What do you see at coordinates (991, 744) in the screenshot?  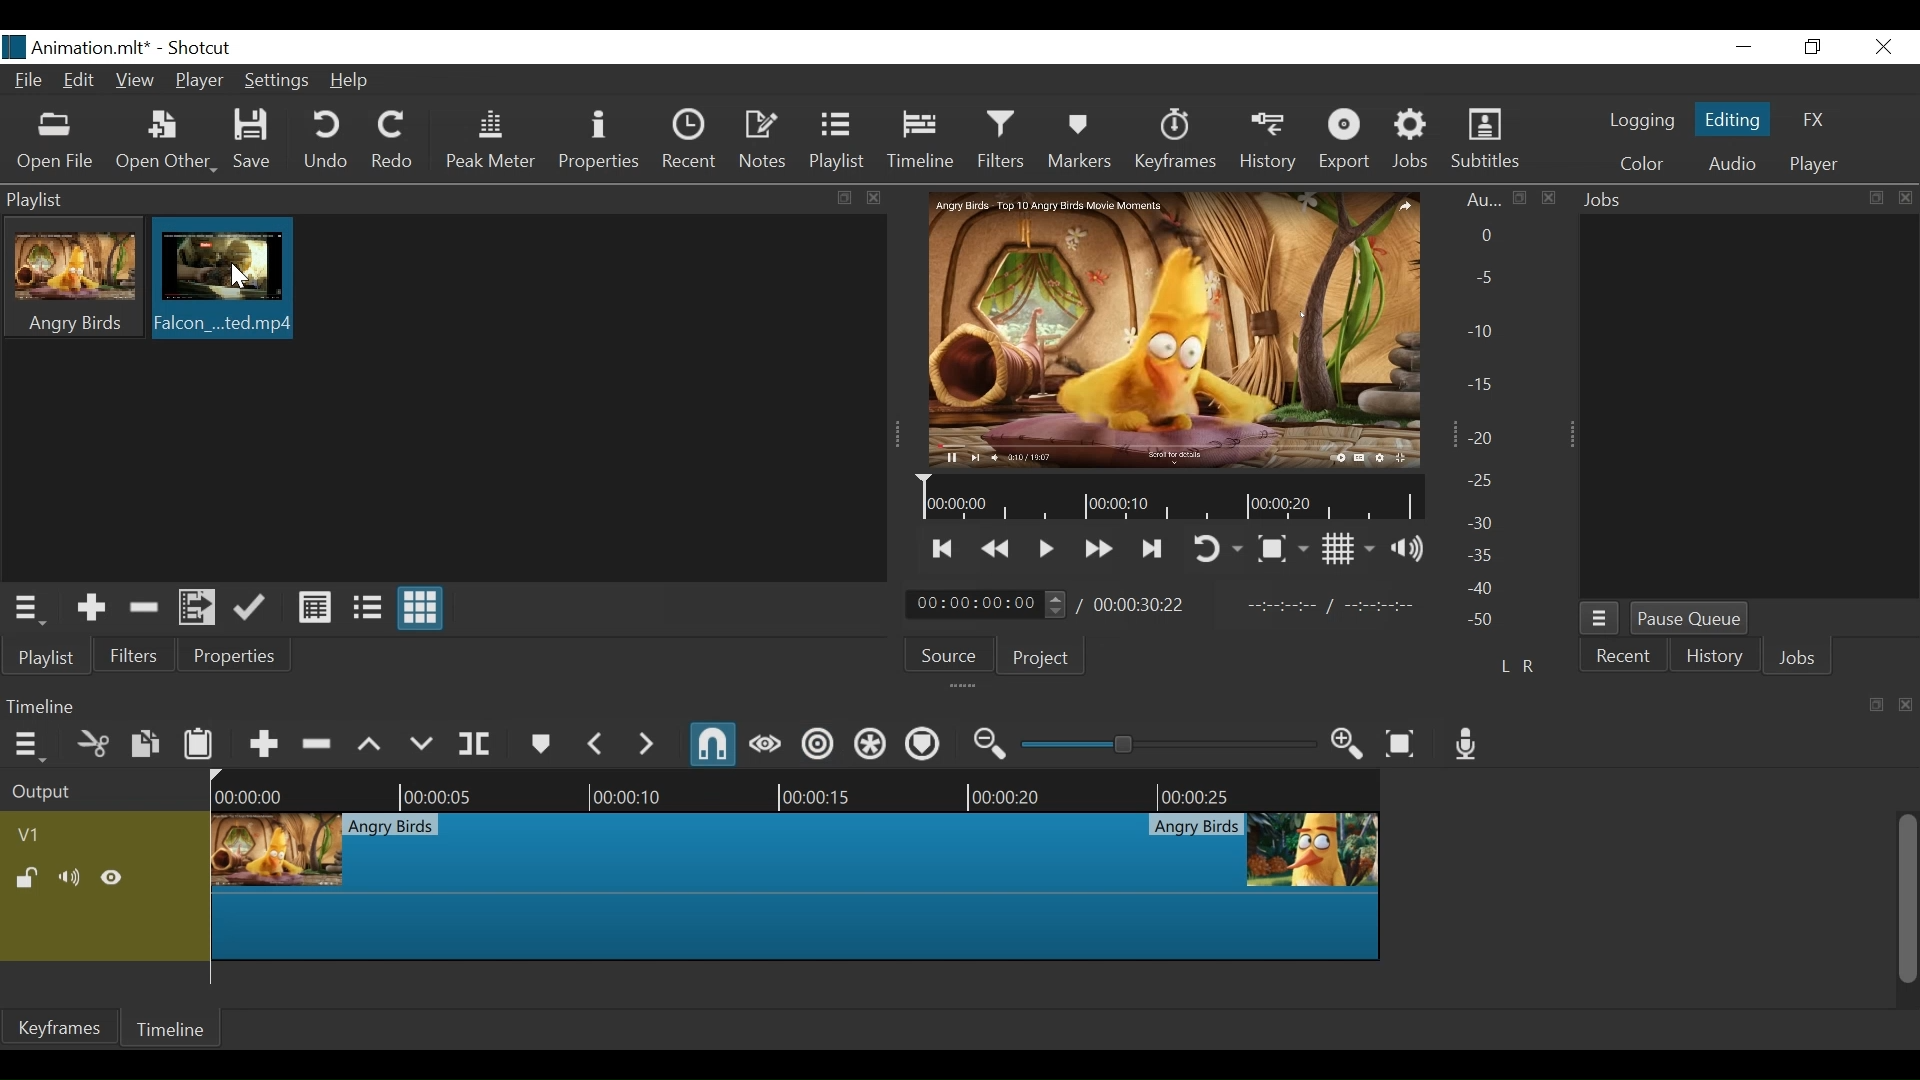 I see `Zoom timeline out` at bounding box center [991, 744].